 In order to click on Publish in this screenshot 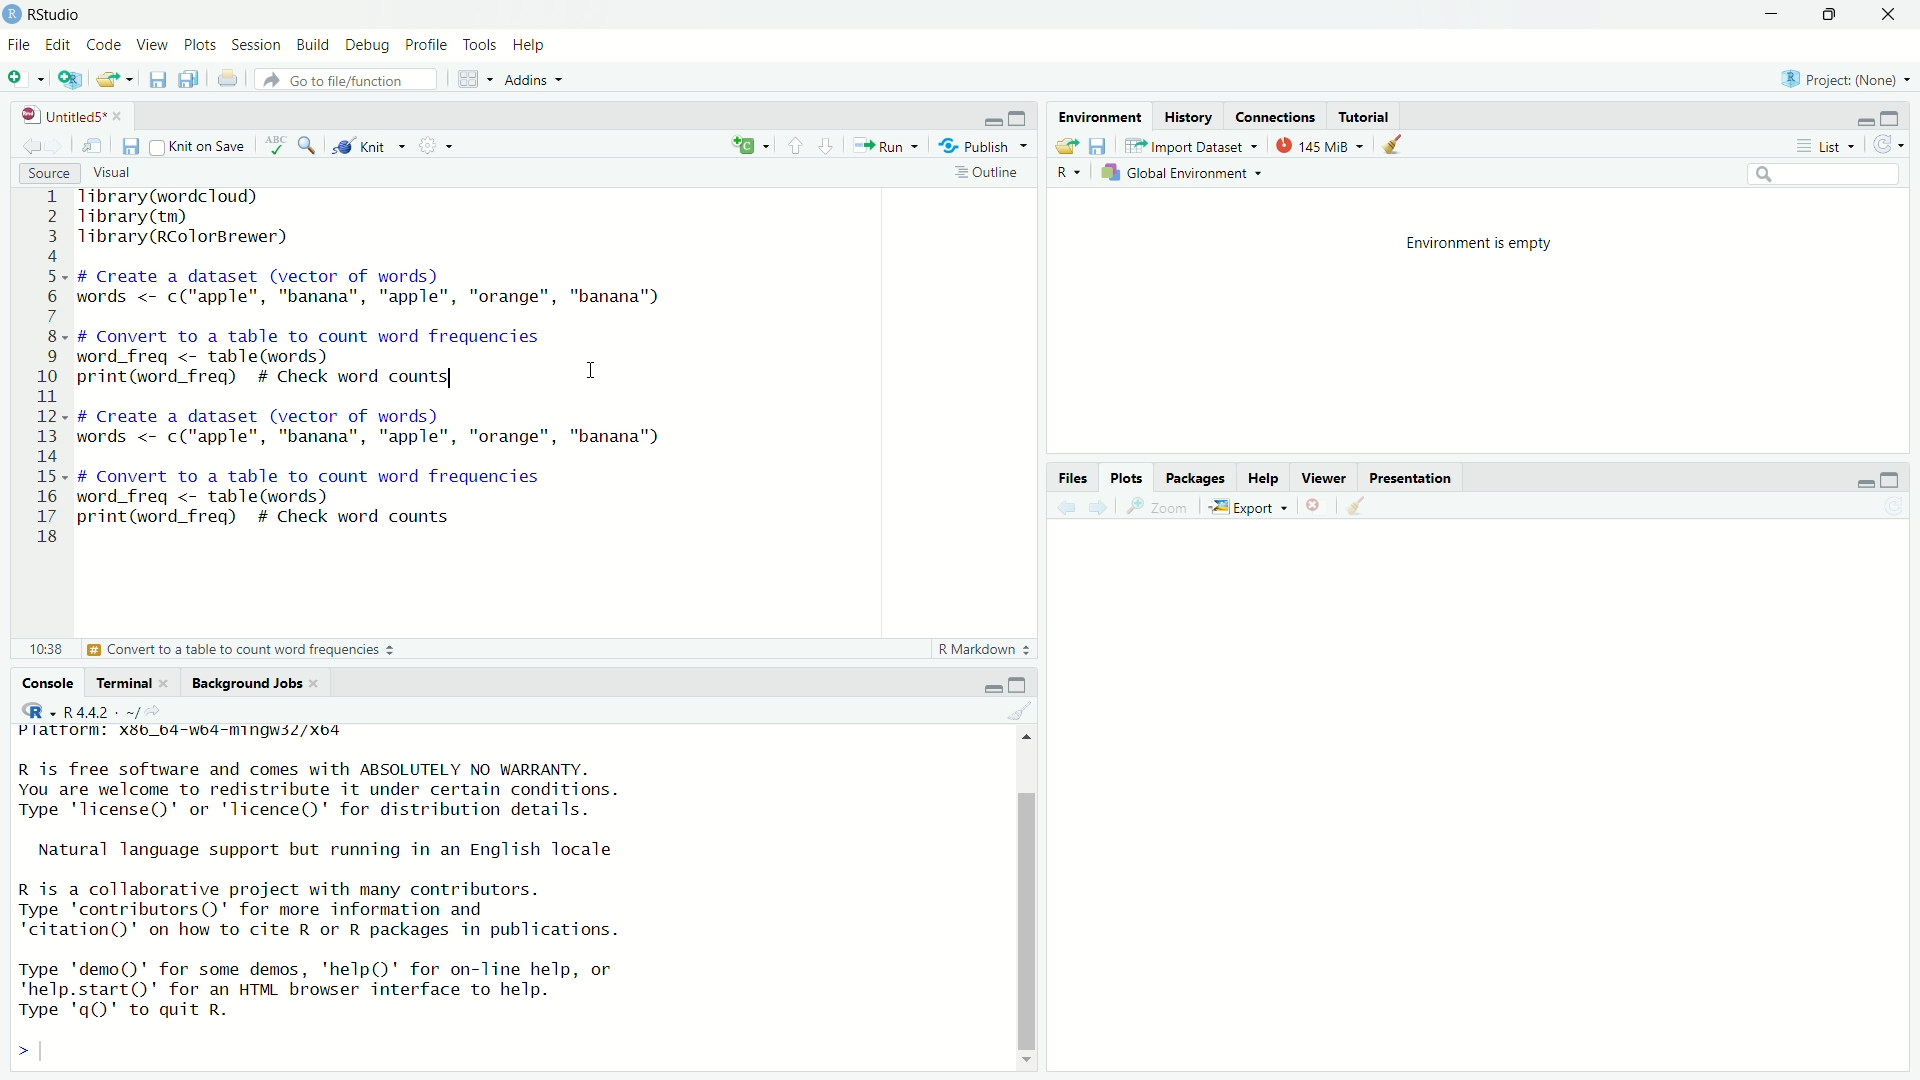, I will do `click(984, 148)`.